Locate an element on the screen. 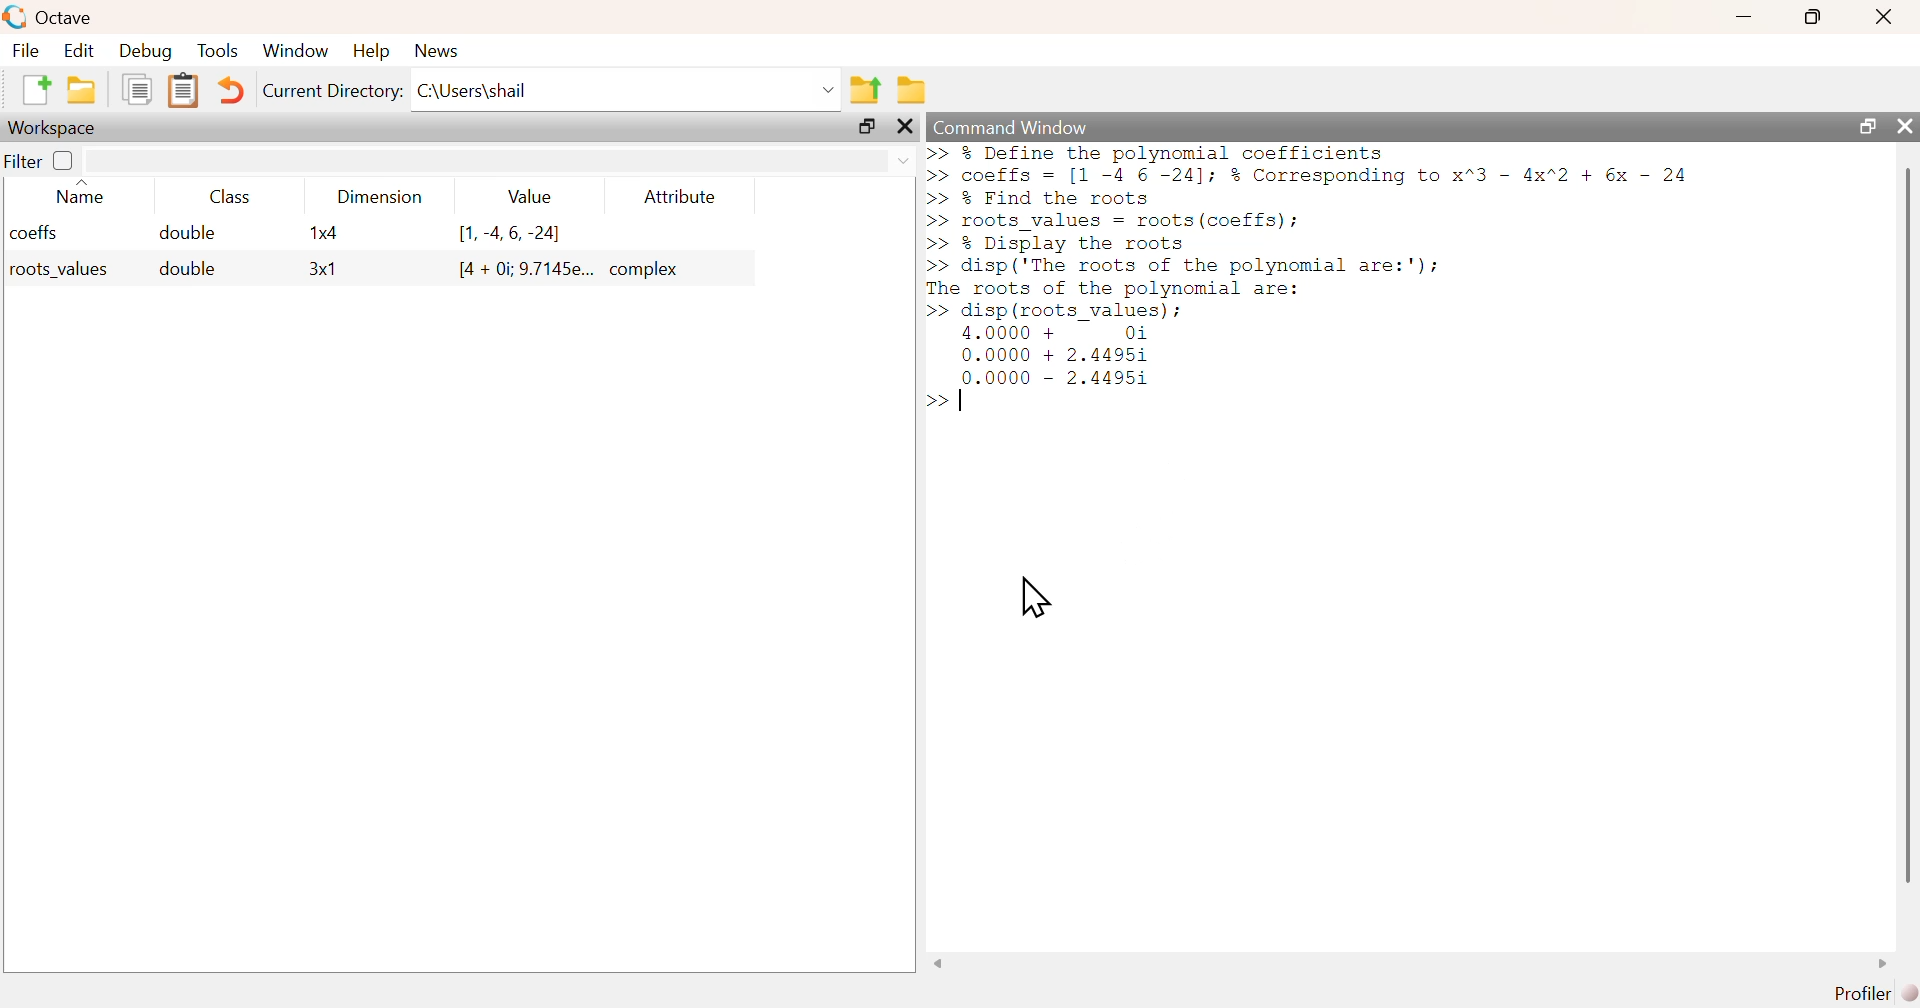  complex is located at coordinates (648, 269).